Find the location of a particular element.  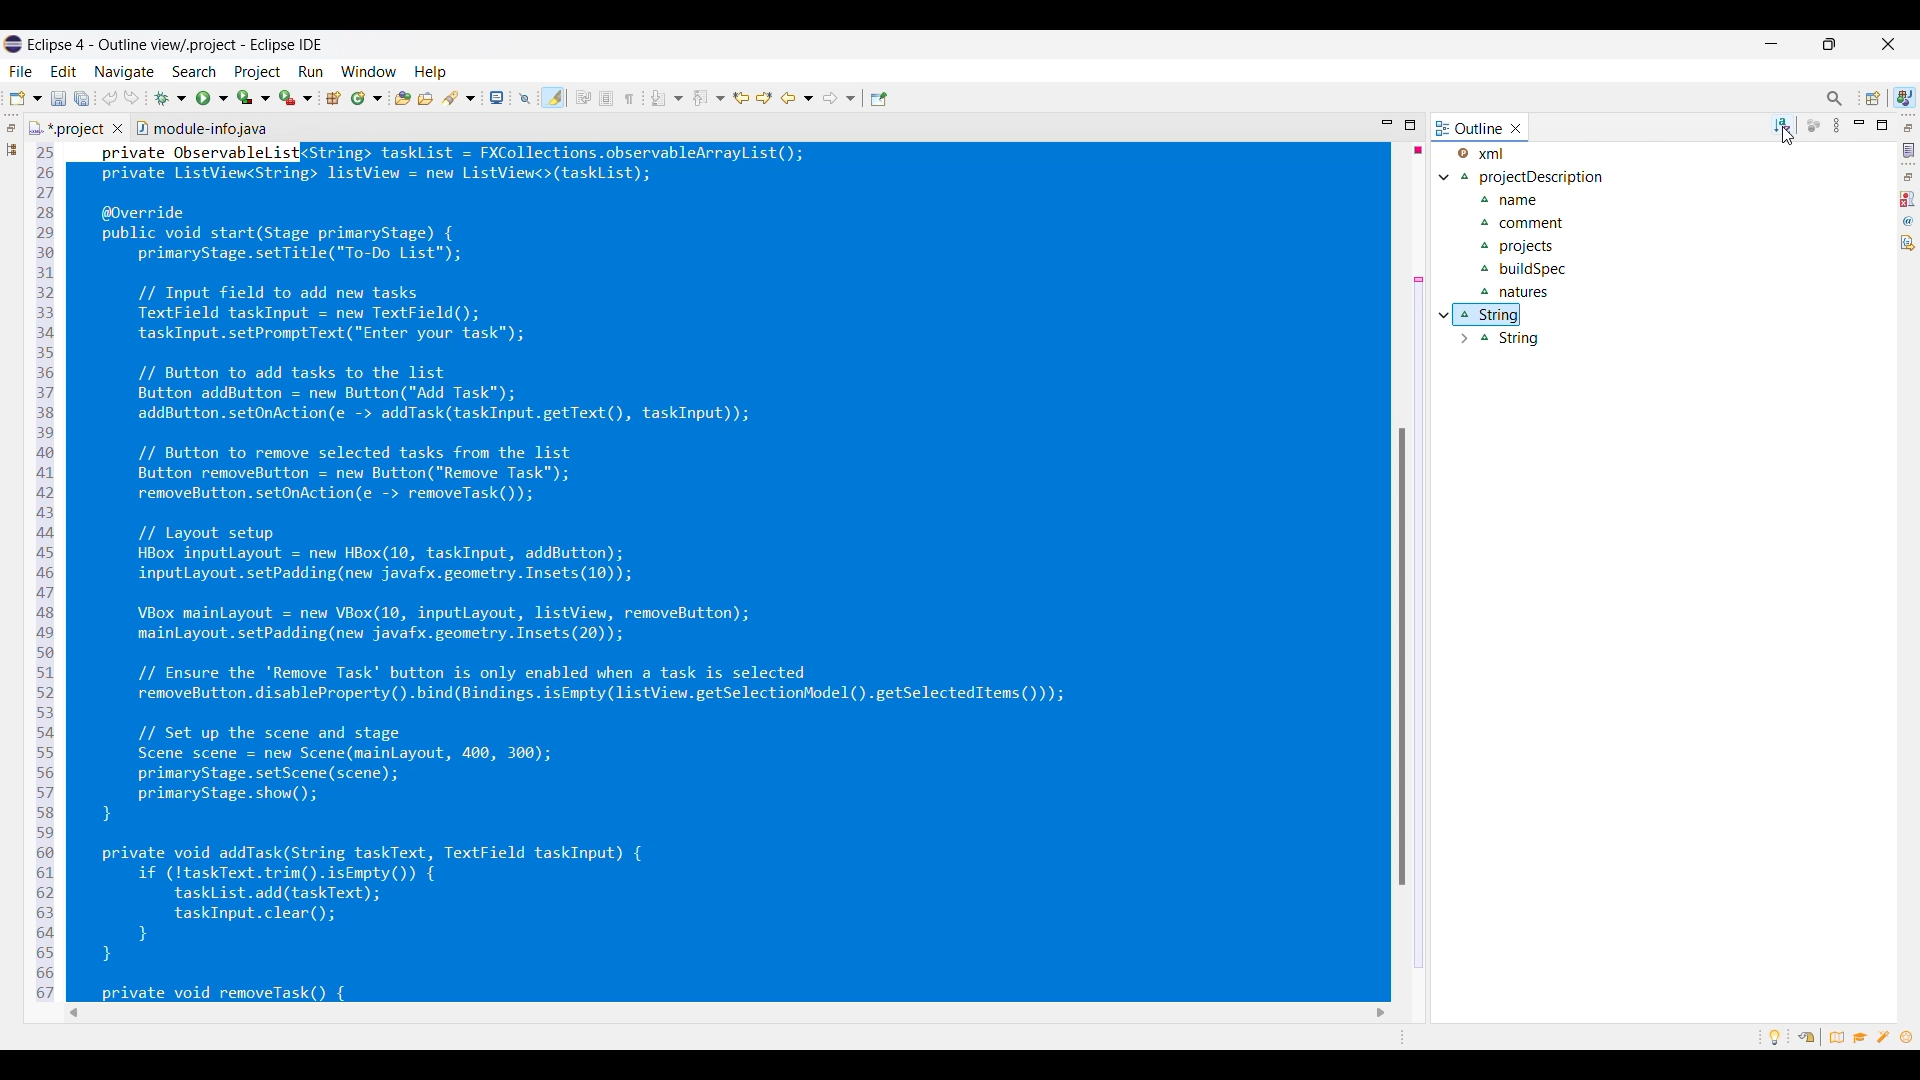

Current perspective is located at coordinates (1905, 97).